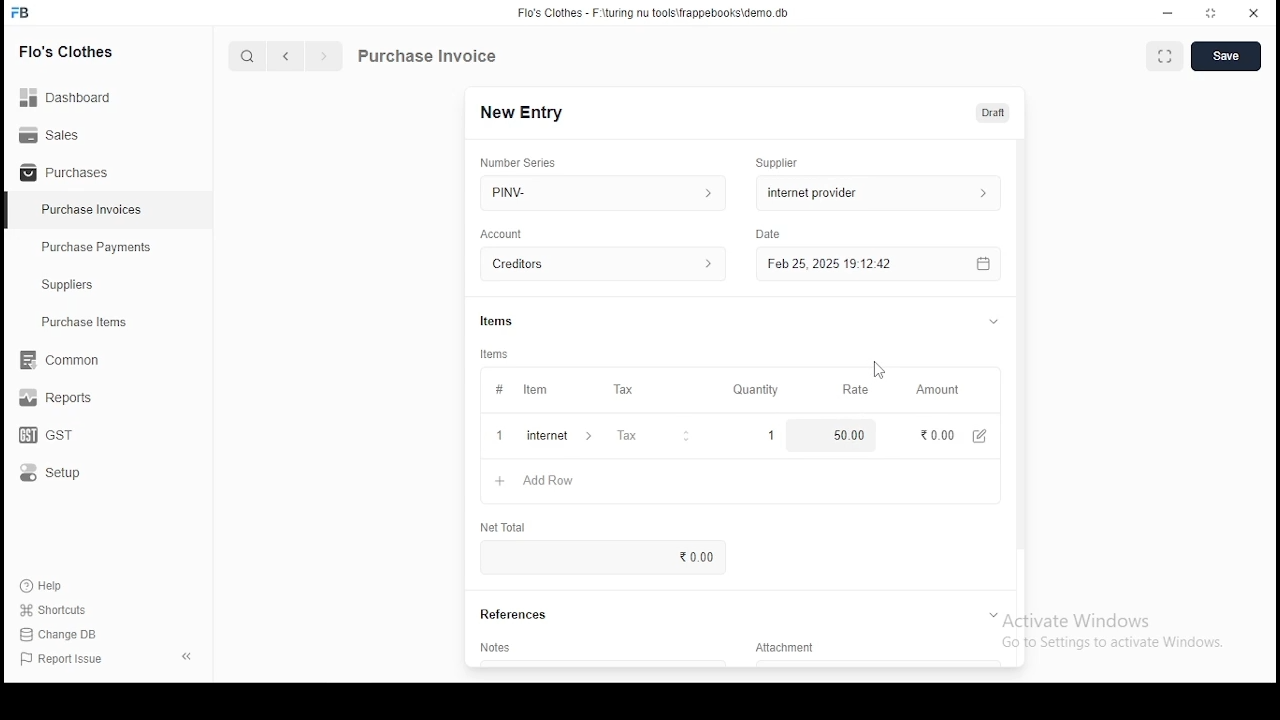 Image resolution: width=1280 pixels, height=720 pixels. What do you see at coordinates (702, 556) in the screenshot?
I see `0.00` at bounding box center [702, 556].